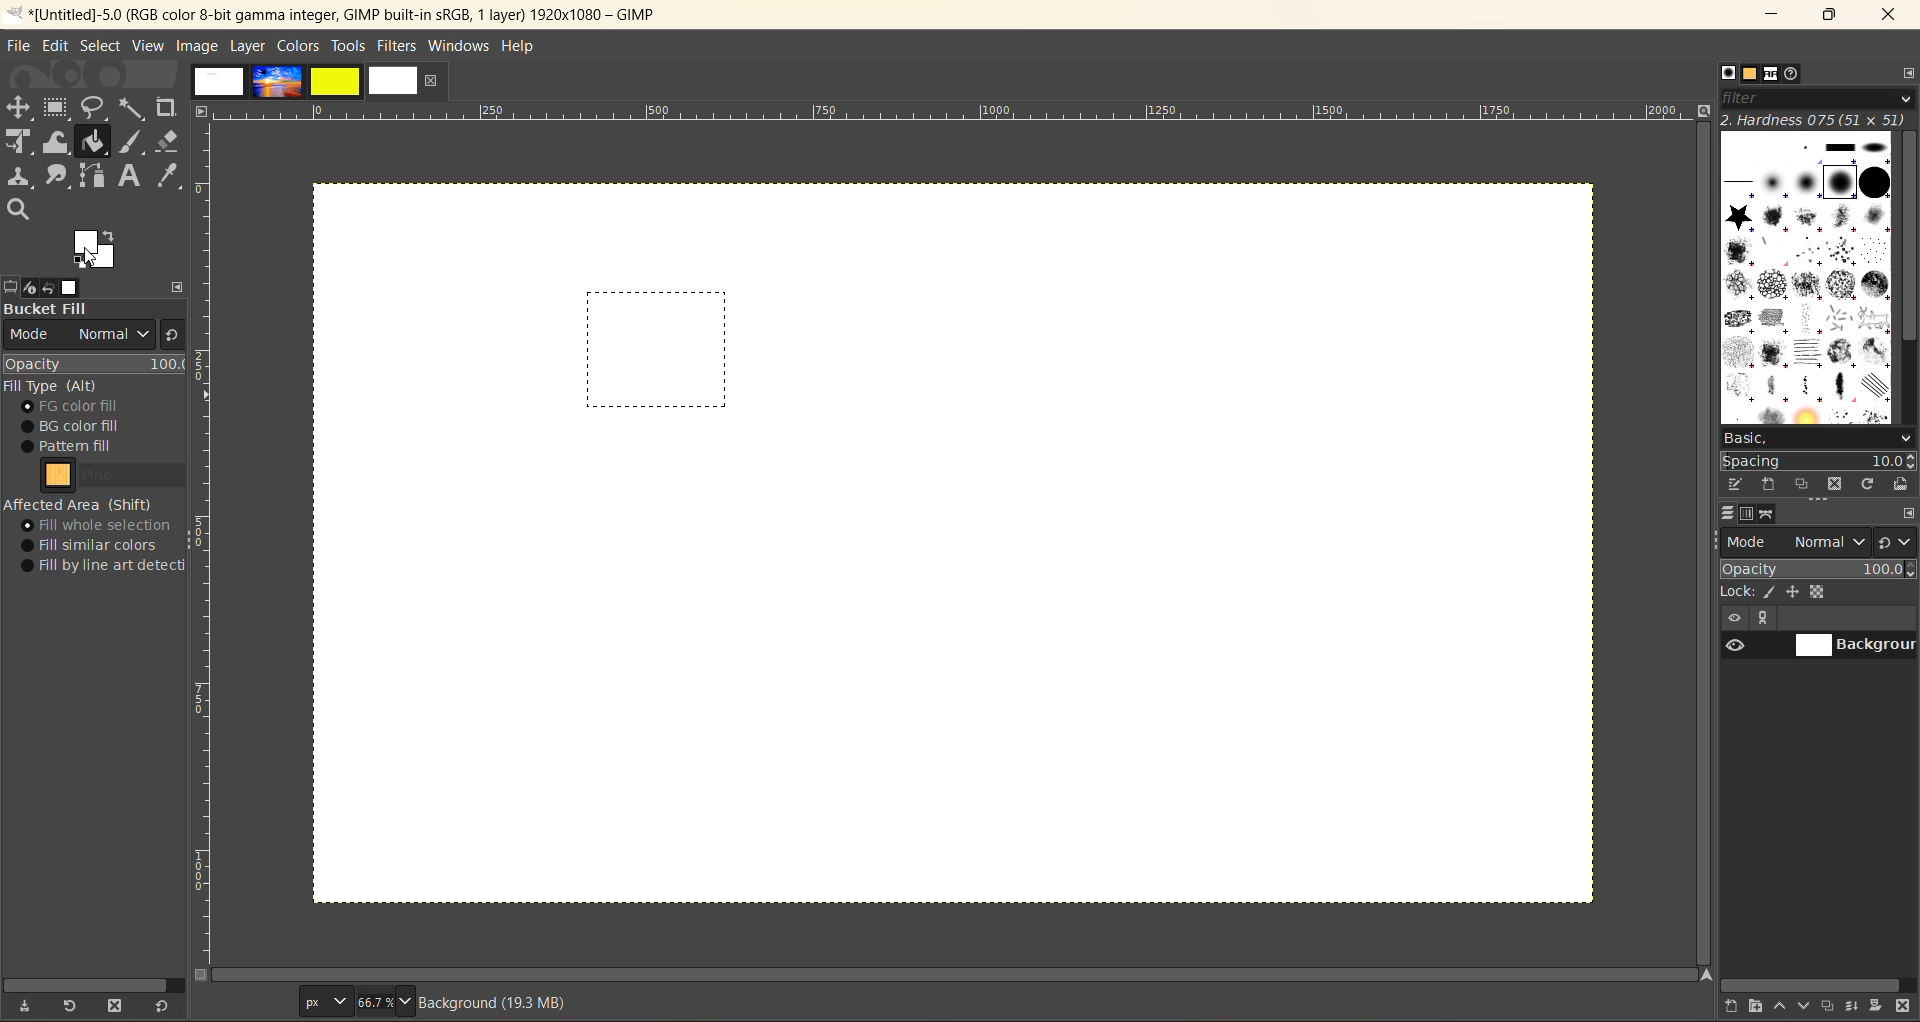 This screenshot has width=1920, height=1022. Describe the element at coordinates (1833, 1004) in the screenshot. I see `create a duplicate layer` at that location.